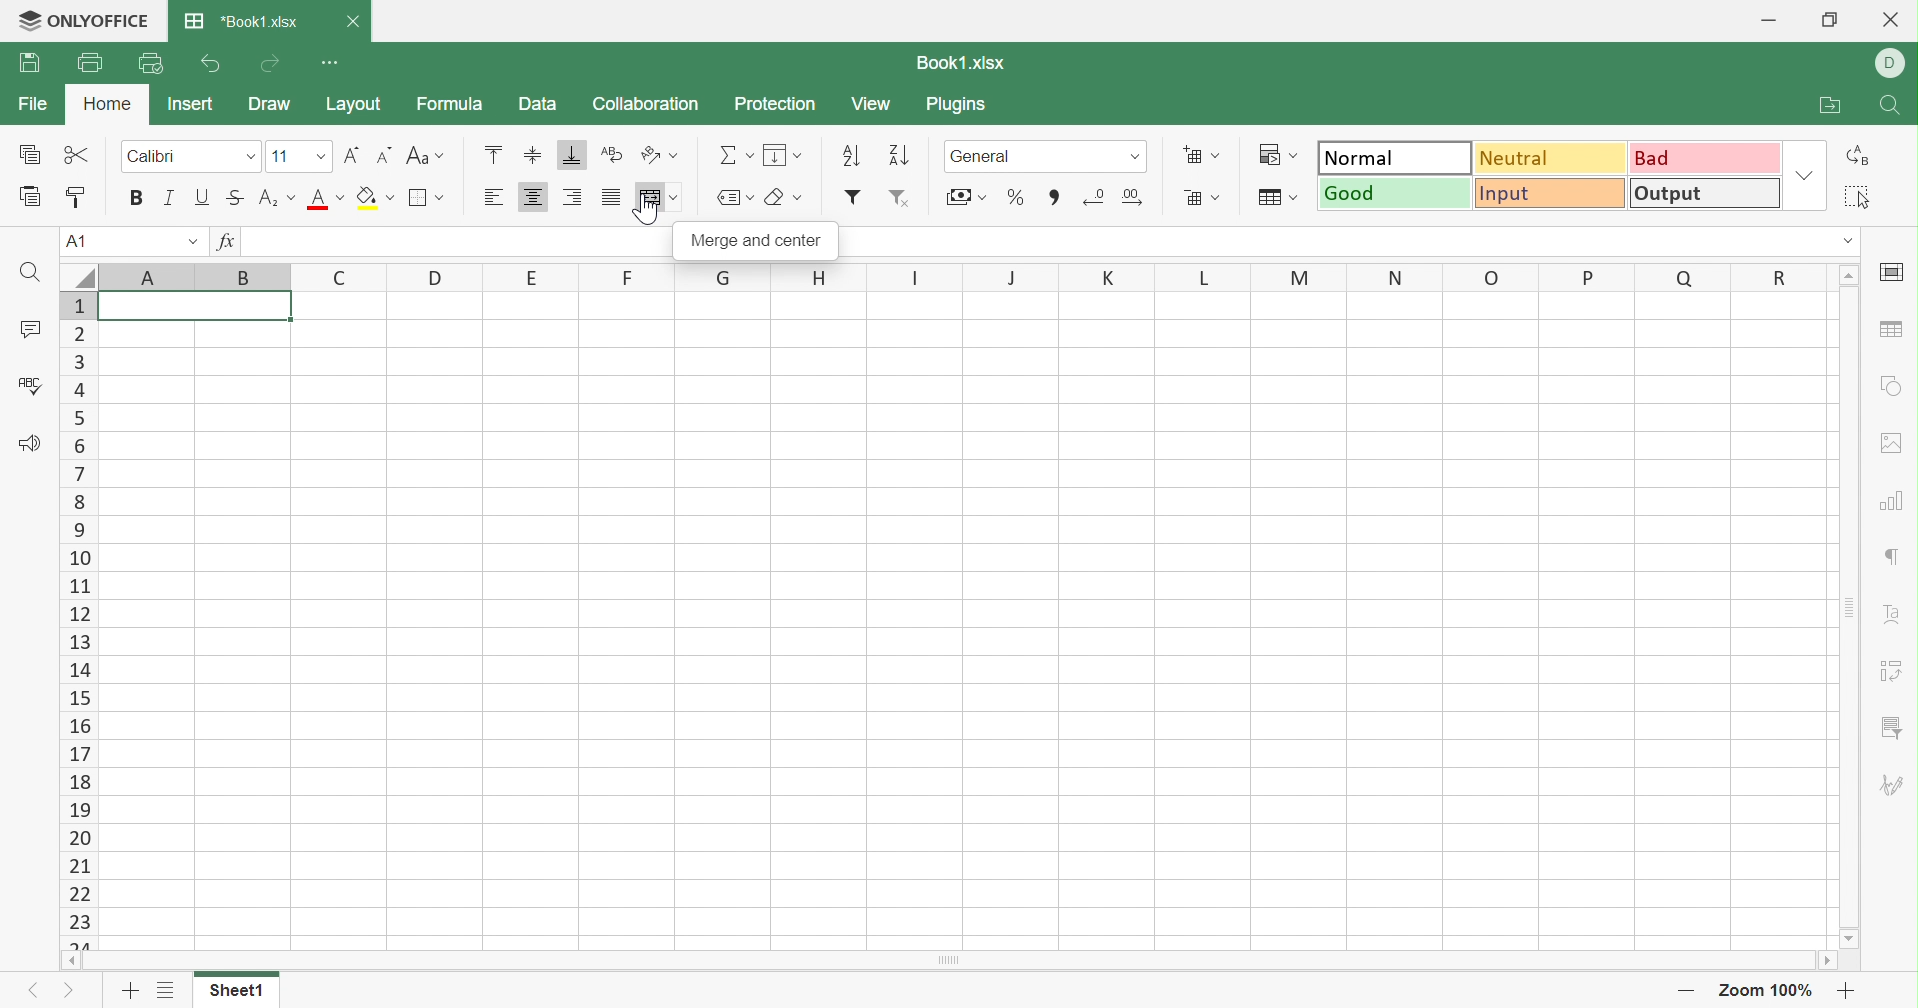  Describe the element at coordinates (613, 155) in the screenshot. I see `Wrap Text` at that location.